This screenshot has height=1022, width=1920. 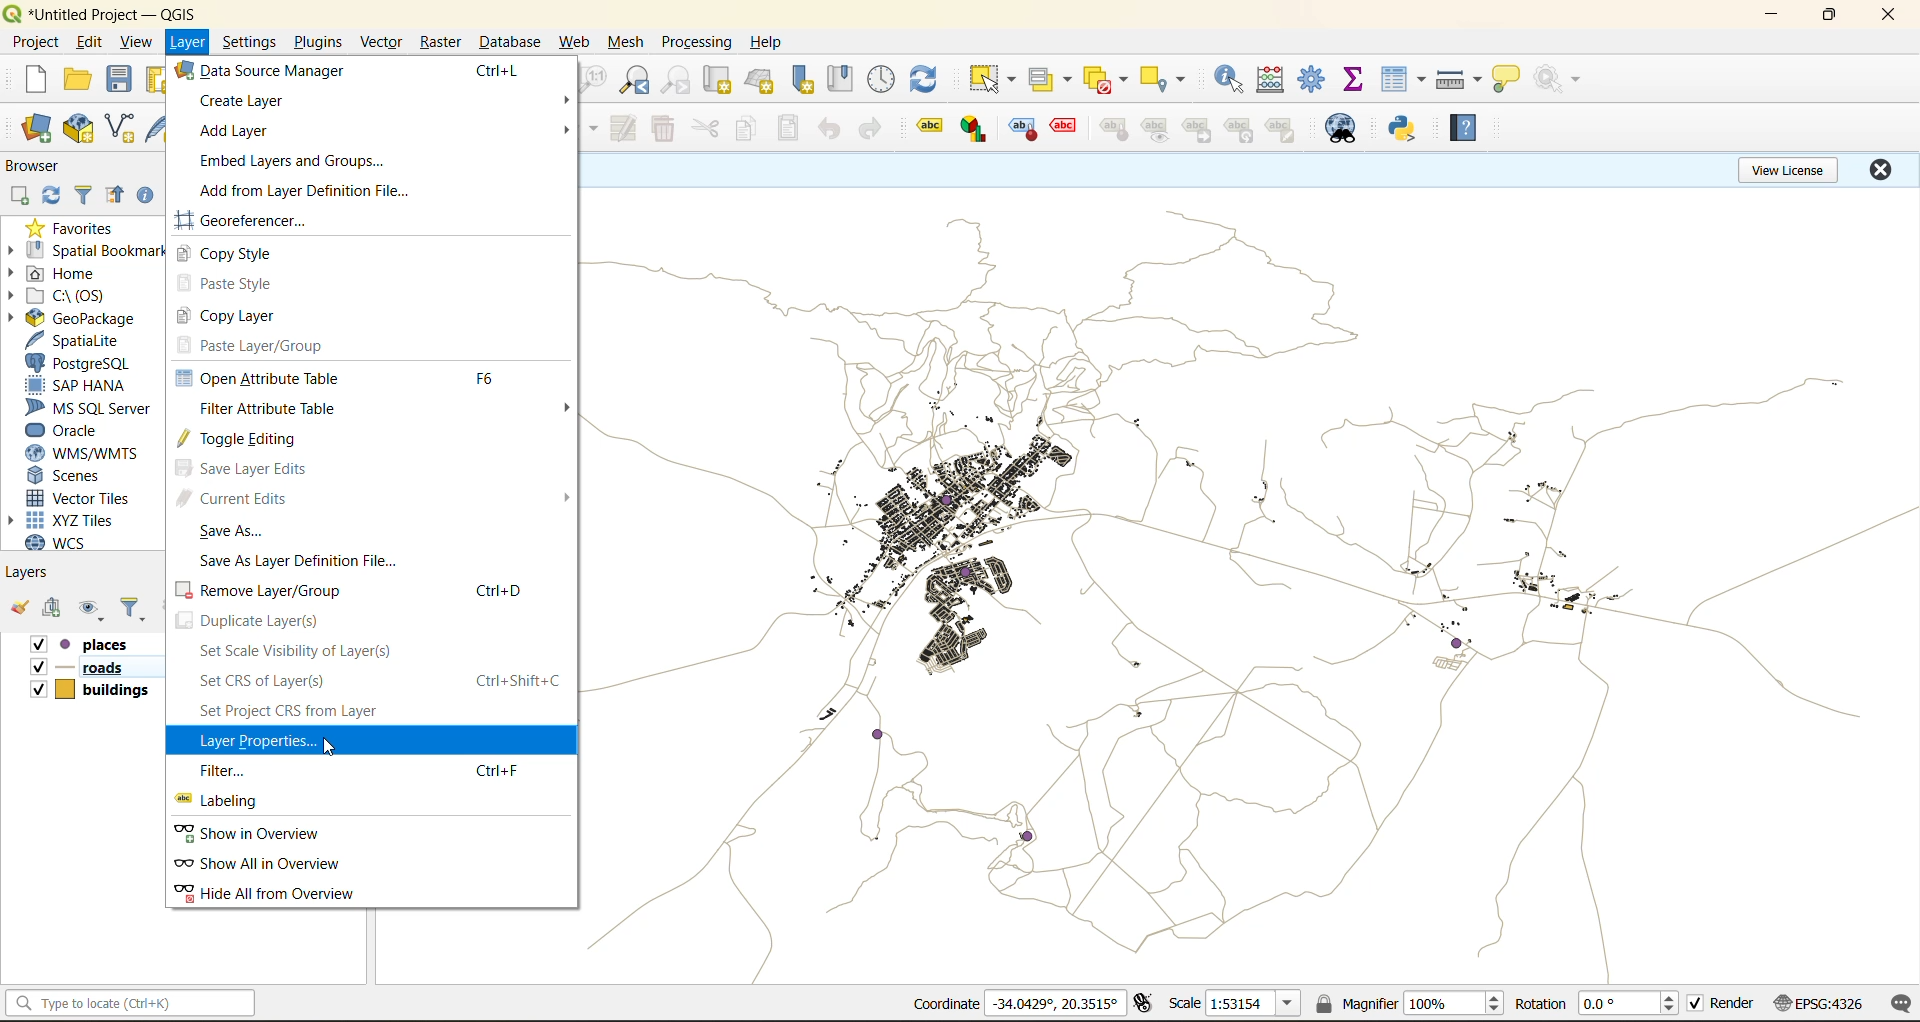 I want to click on web, so click(x=576, y=43).